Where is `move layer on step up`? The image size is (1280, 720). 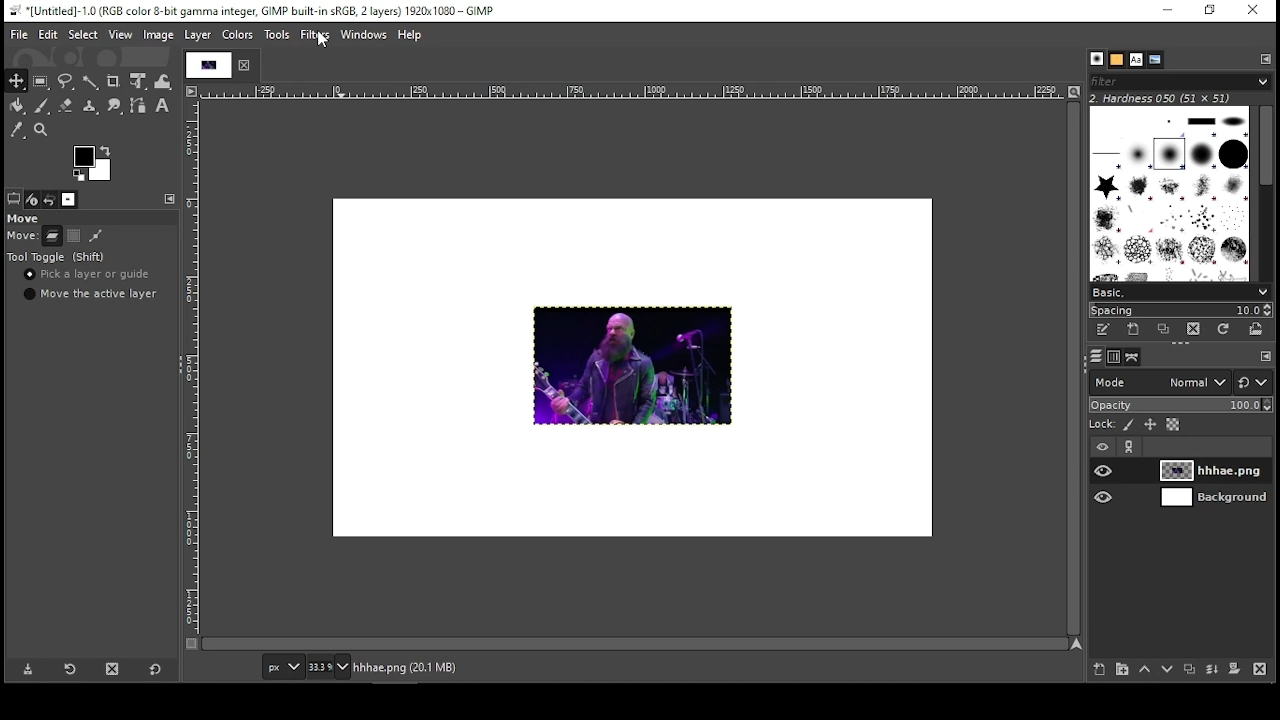
move layer on step up is located at coordinates (1148, 668).